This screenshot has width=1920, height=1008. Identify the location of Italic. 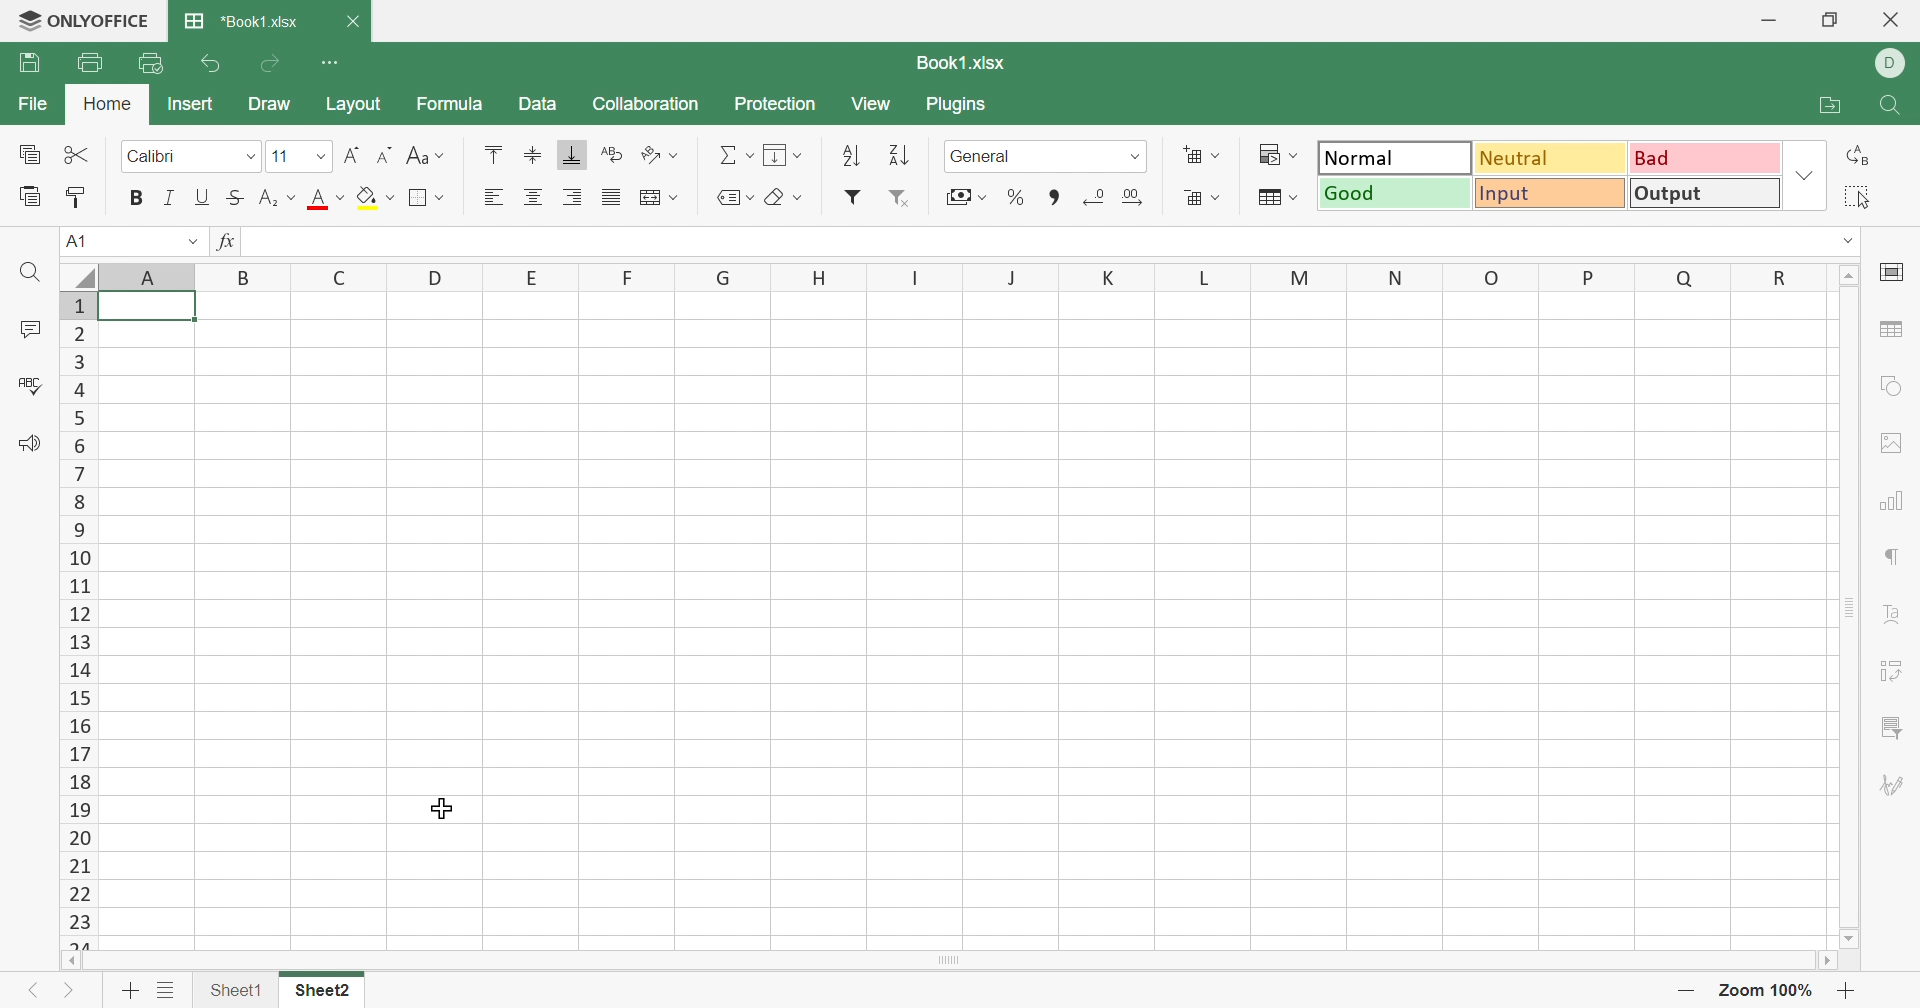
(169, 196).